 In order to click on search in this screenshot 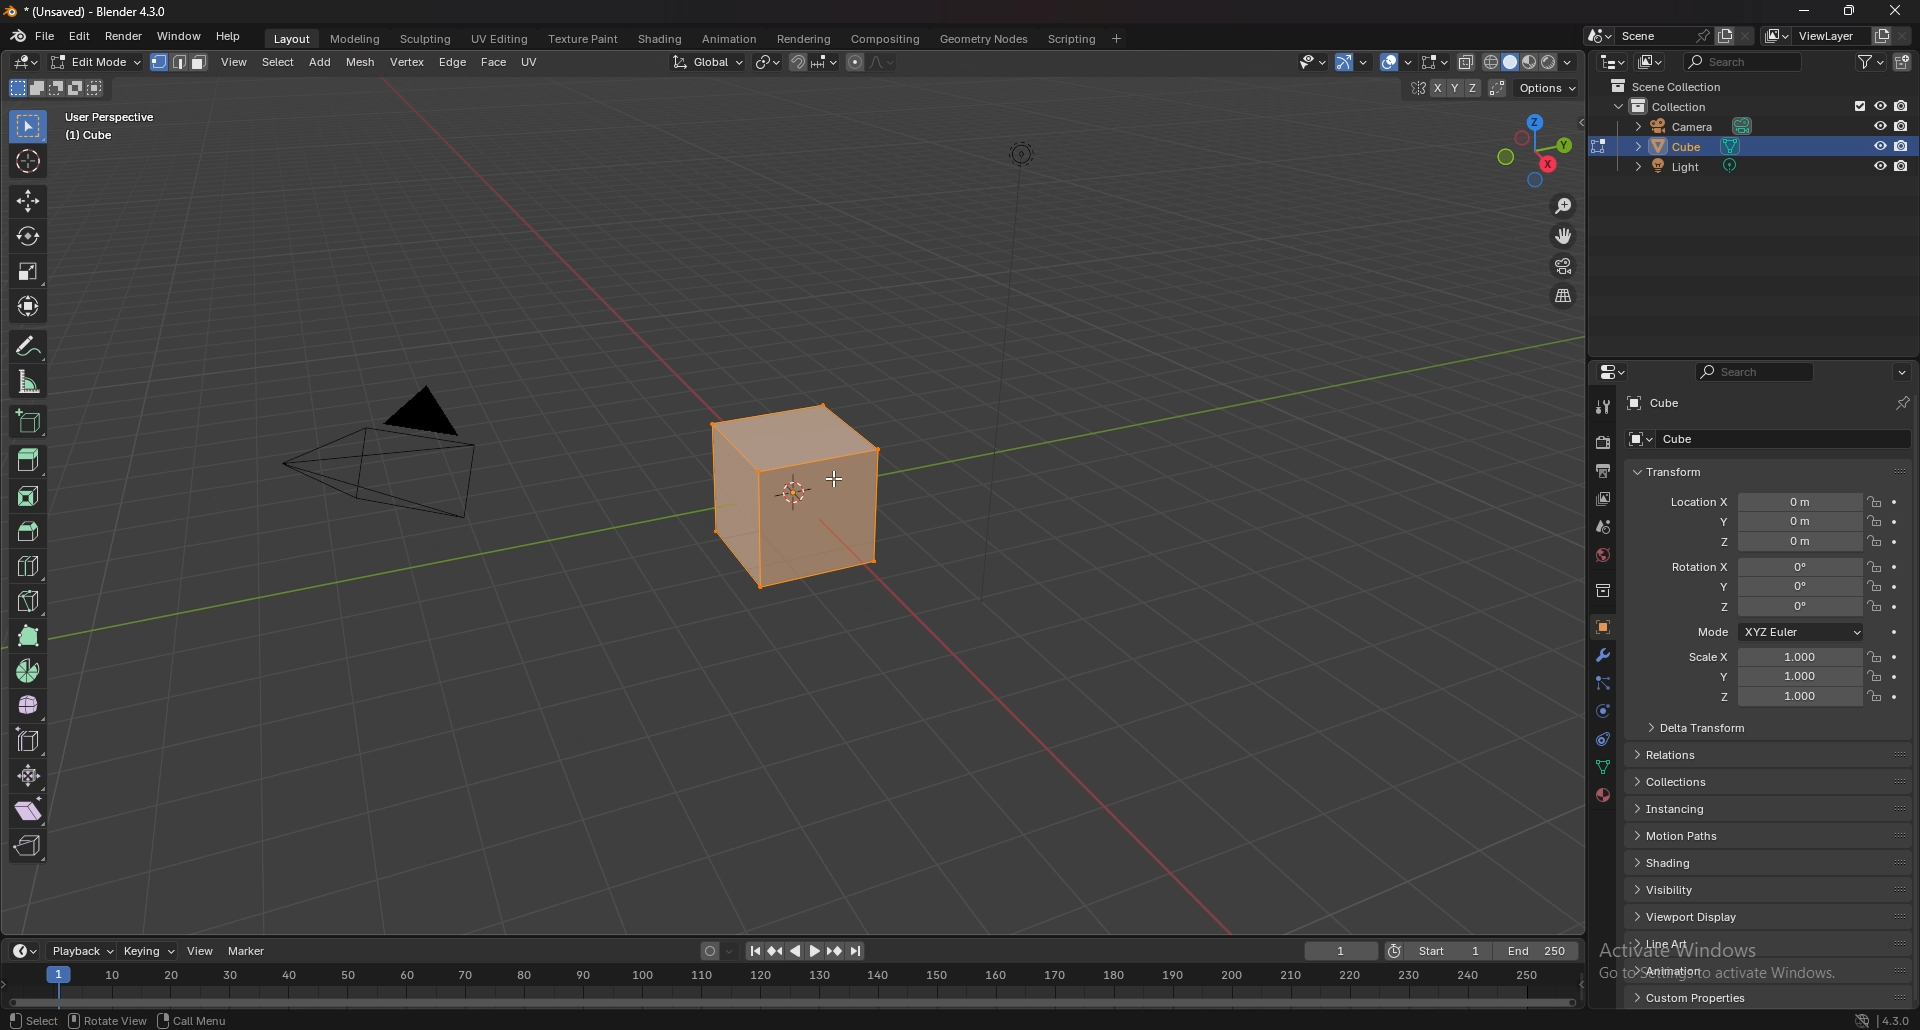, I will do `click(1743, 60)`.